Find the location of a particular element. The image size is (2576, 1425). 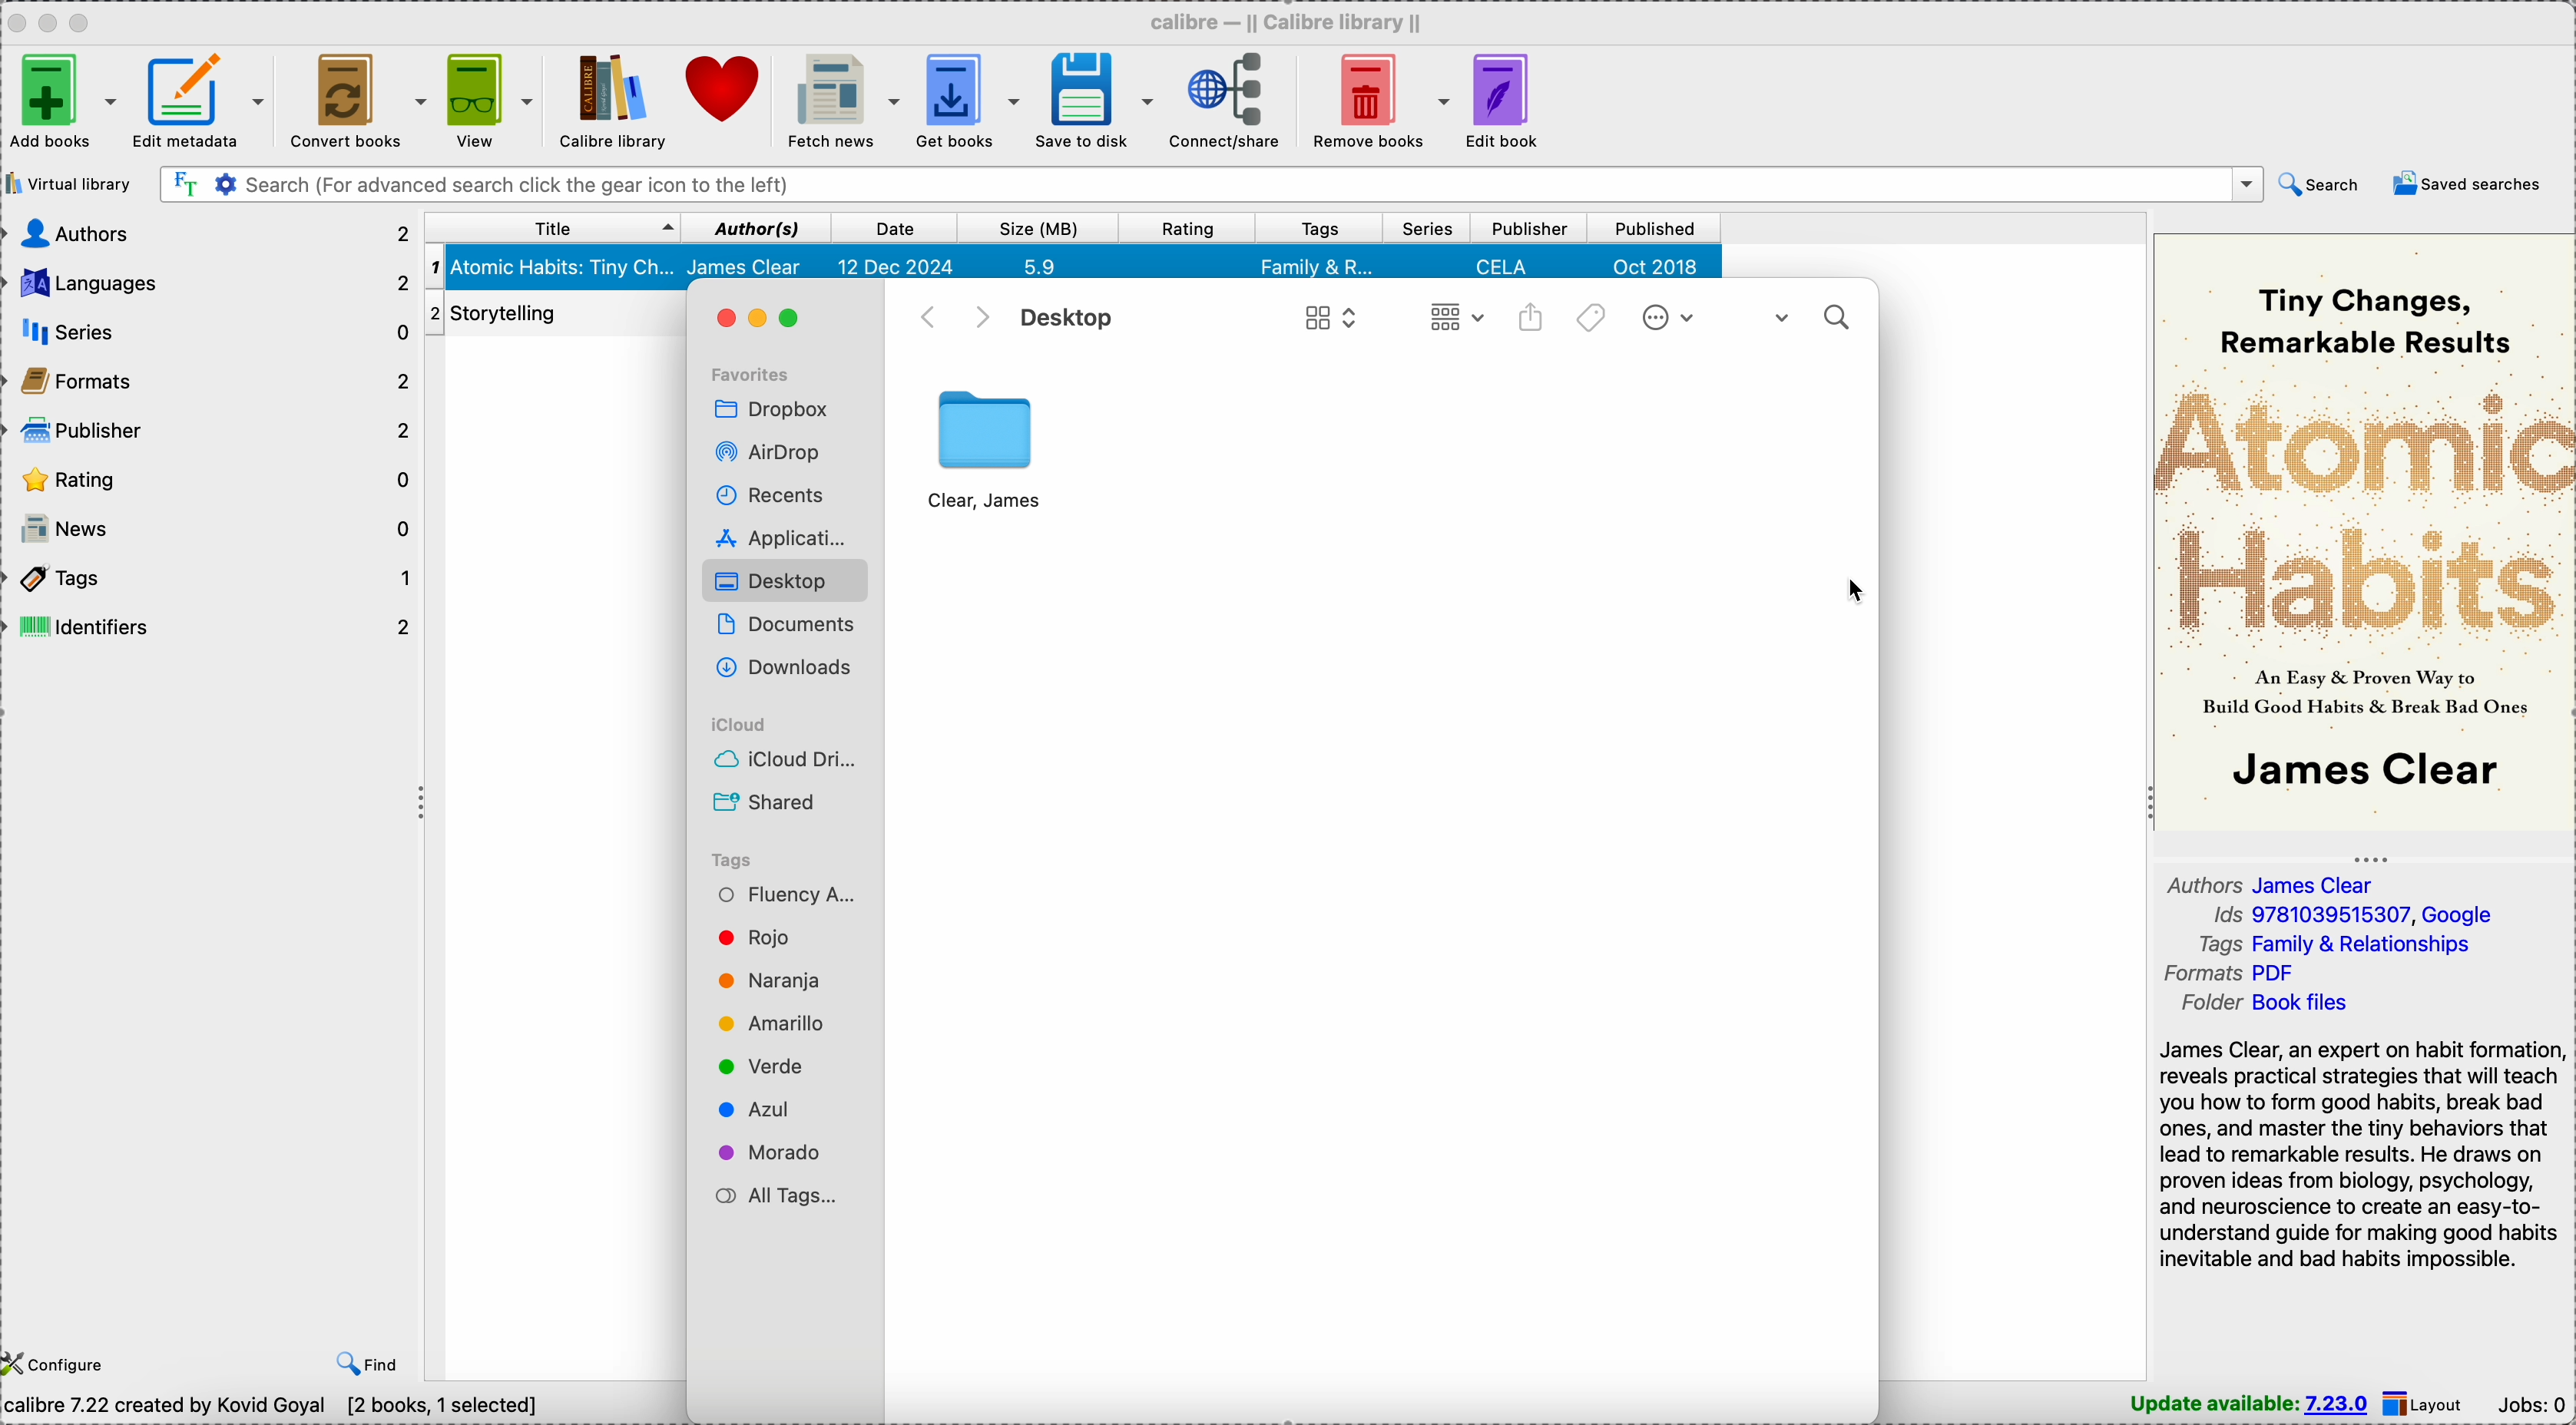

Desktop is located at coordinates (784, 579).